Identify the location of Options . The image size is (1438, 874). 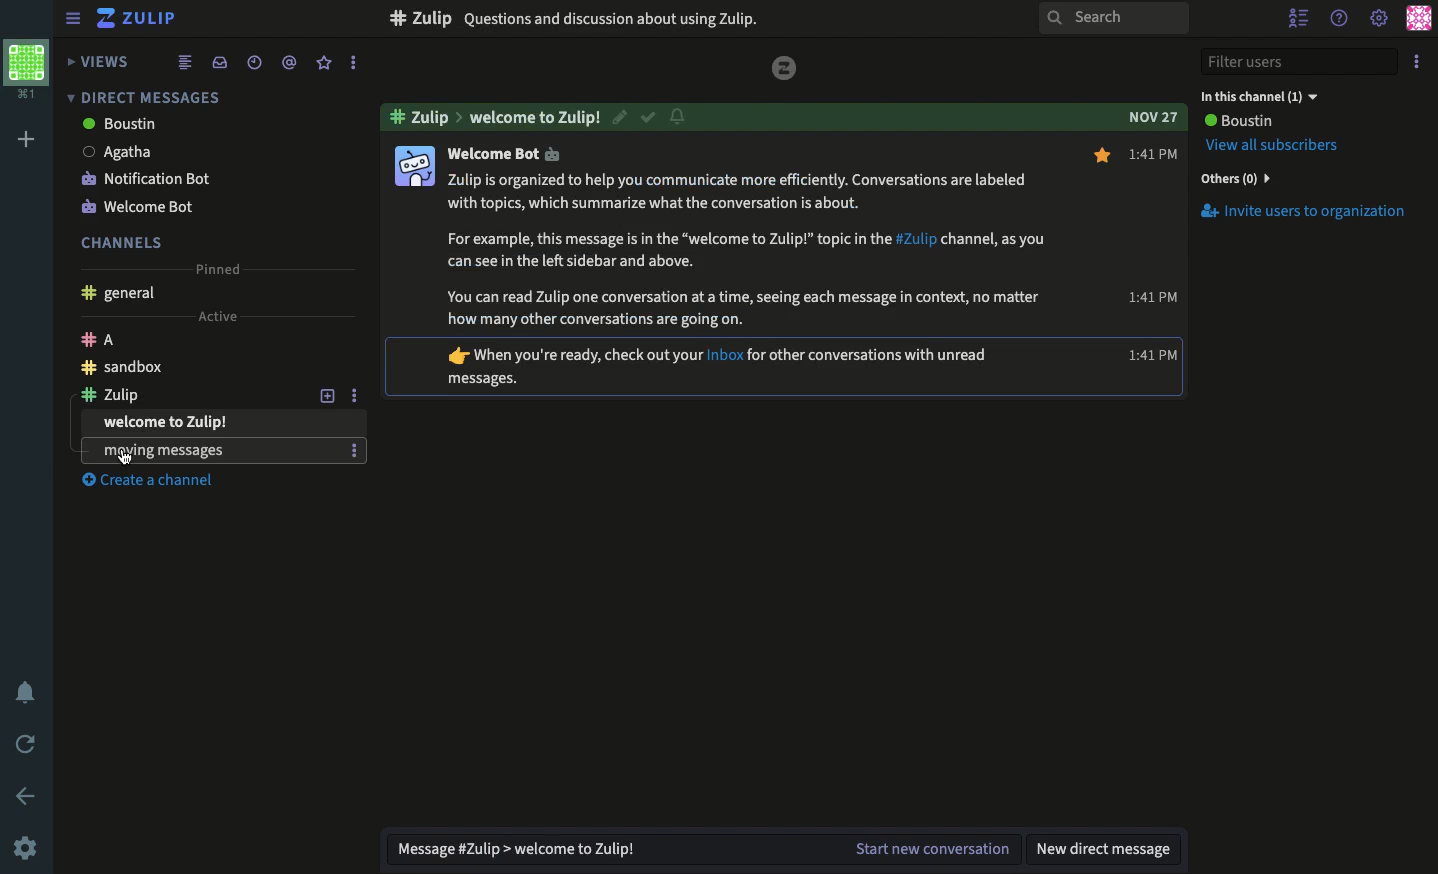
(1420, 58).